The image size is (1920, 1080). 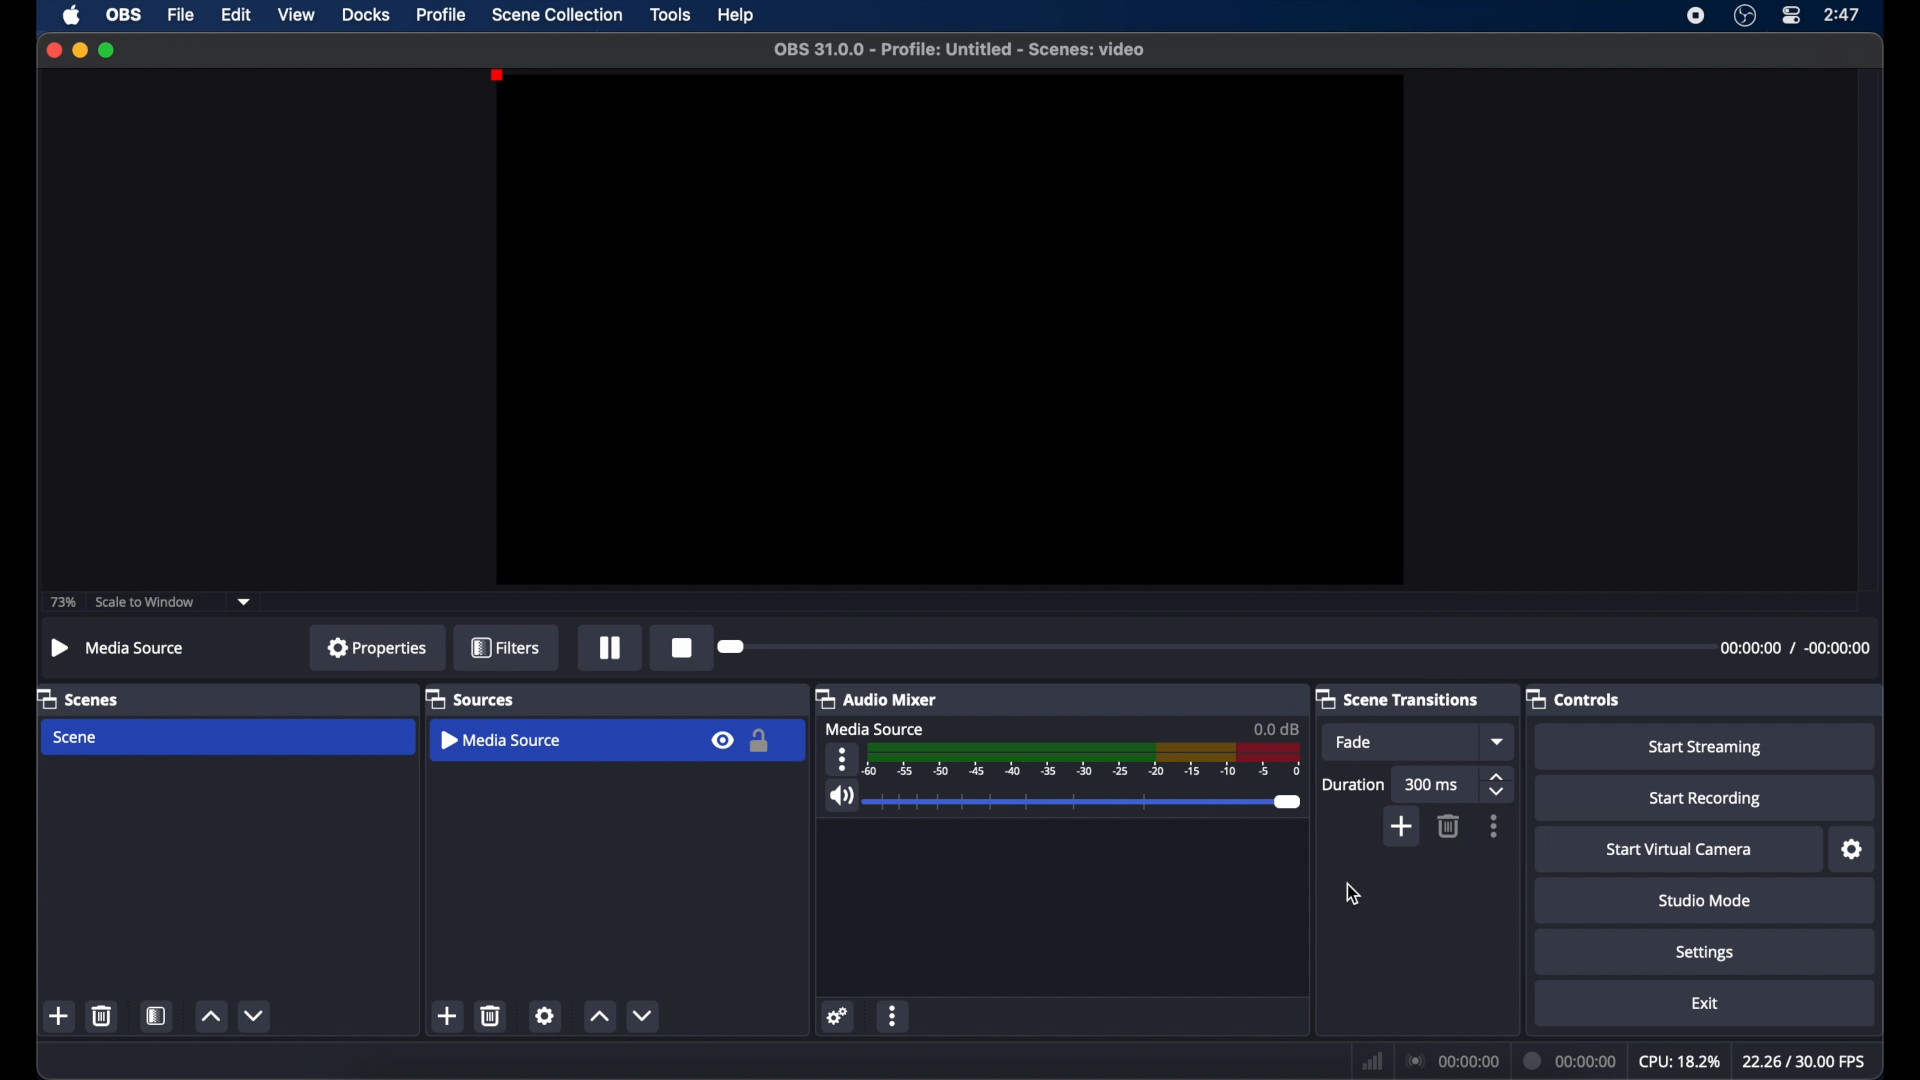 What do you see at coordinates (64, 603) in the screenshot?
I see `73%` at bounding box center [64, 603].